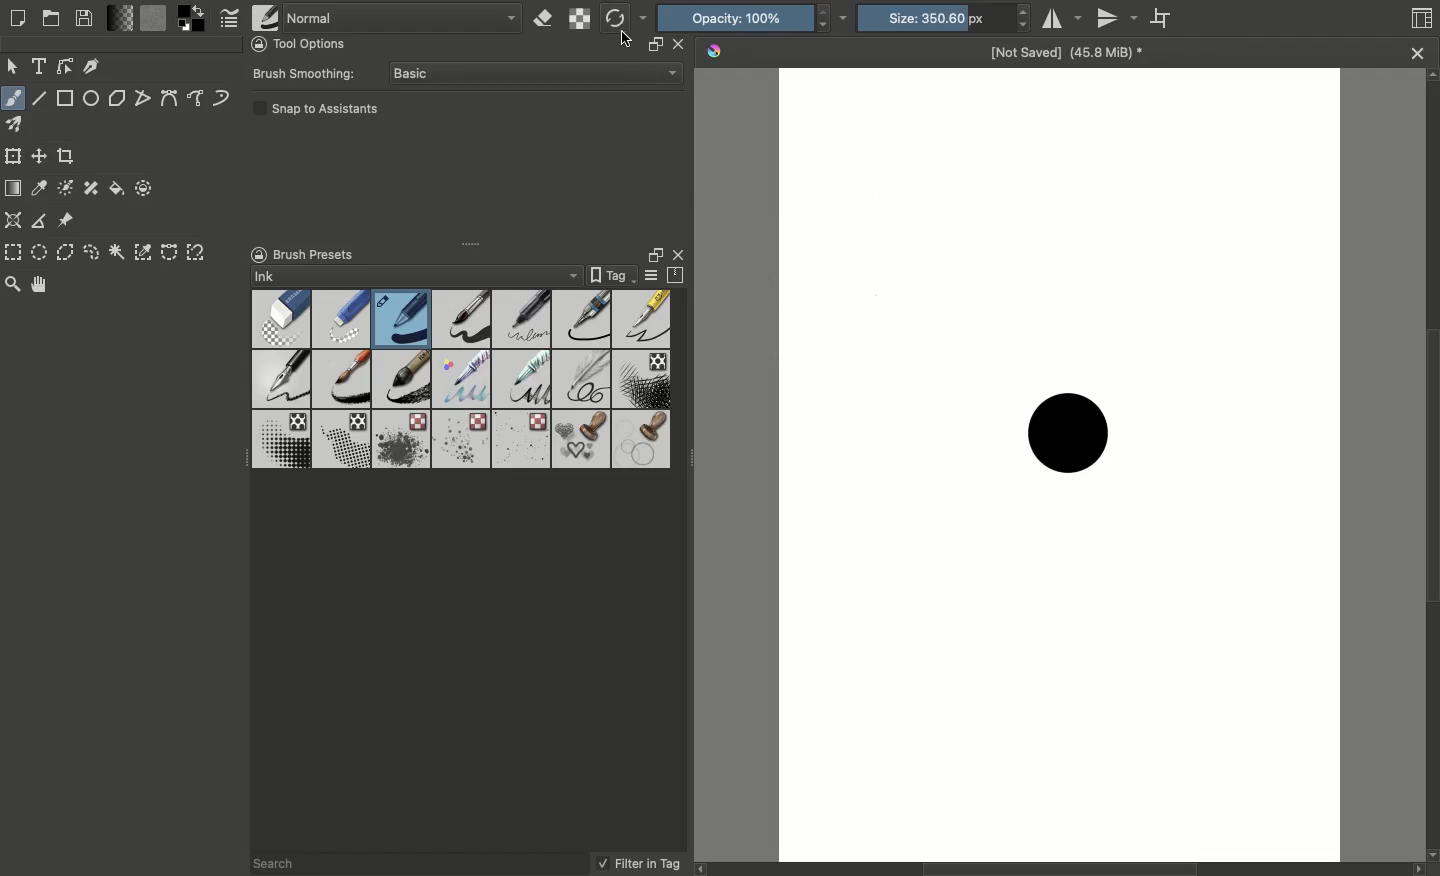 This screenshot has height=876, width=1440. I want to click on Create, so click(16, 19).